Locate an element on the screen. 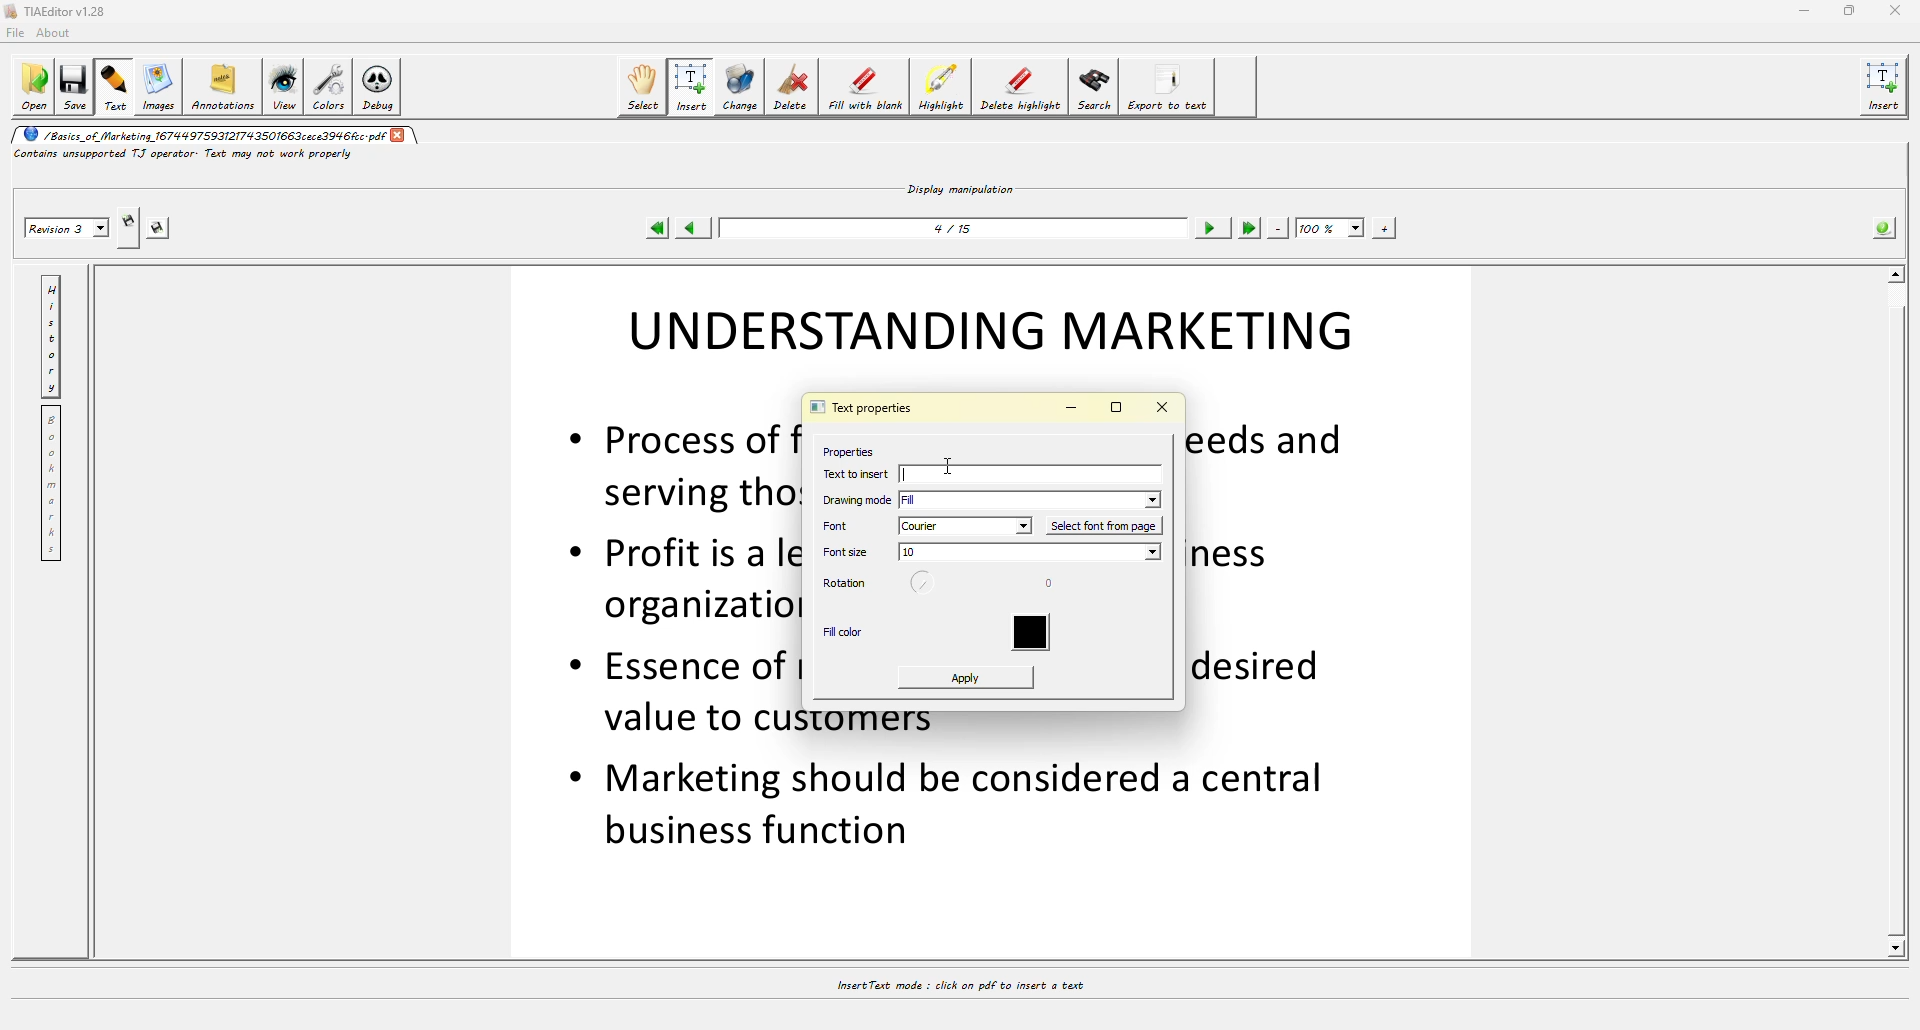 Image resolution: width=1920 pixels, height=1030 pixels. text to insert is located at coordinates (854, 474).